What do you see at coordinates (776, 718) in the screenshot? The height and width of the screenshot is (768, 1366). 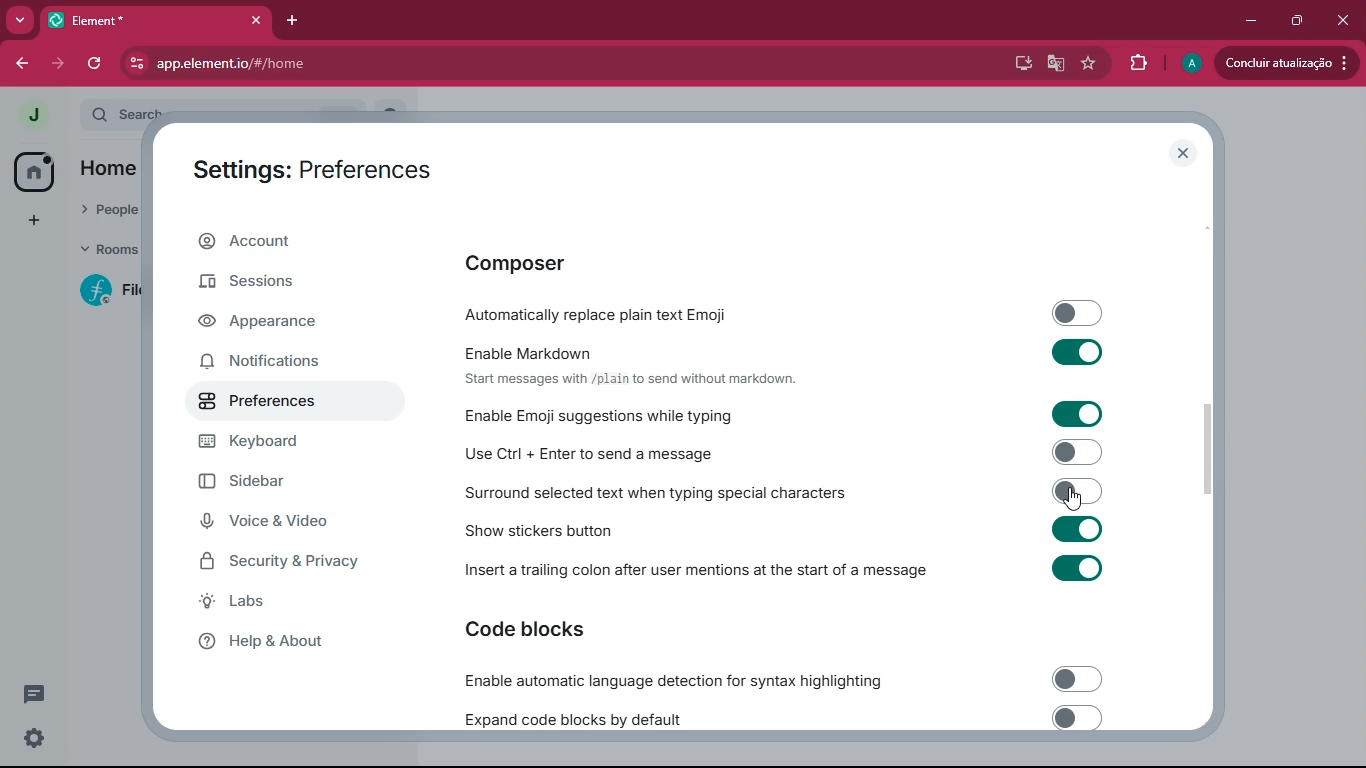 I see `expand code blocks by default` at bounding box center [776, 718].